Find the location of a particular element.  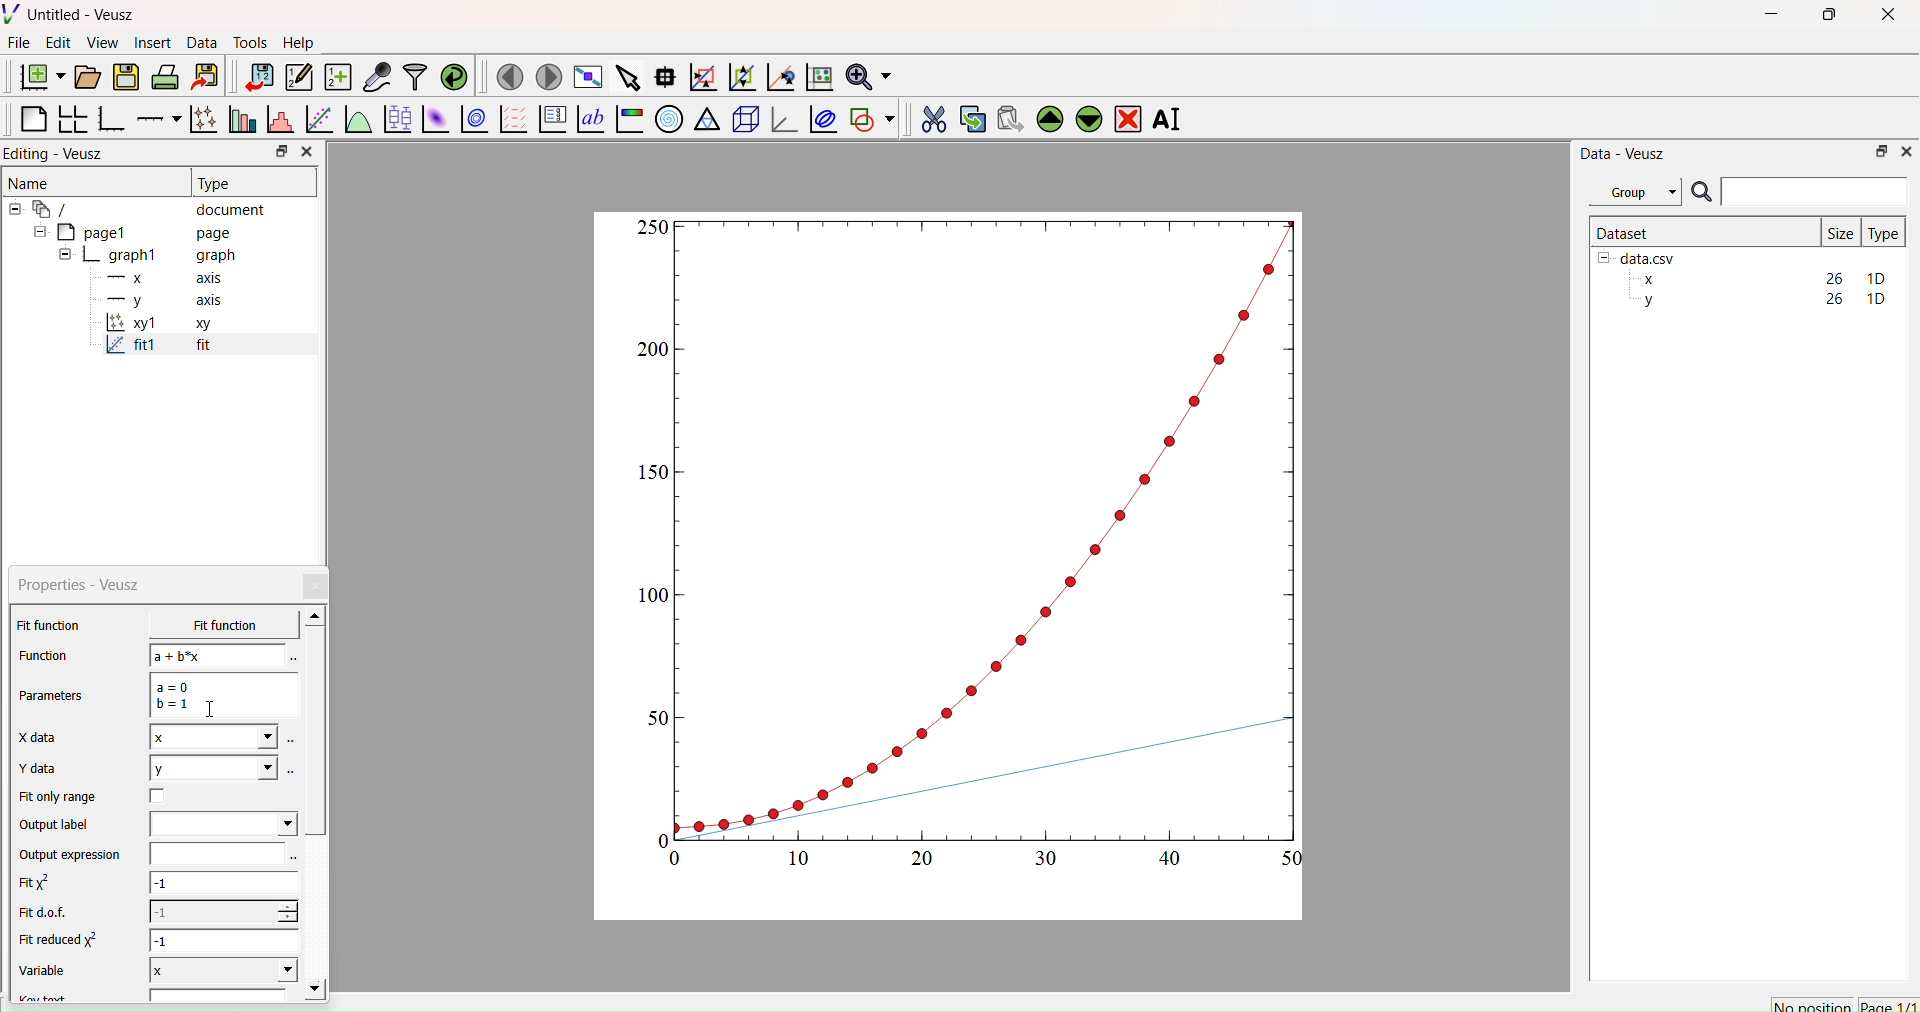

Read data points is located at coordinates (663, 74).